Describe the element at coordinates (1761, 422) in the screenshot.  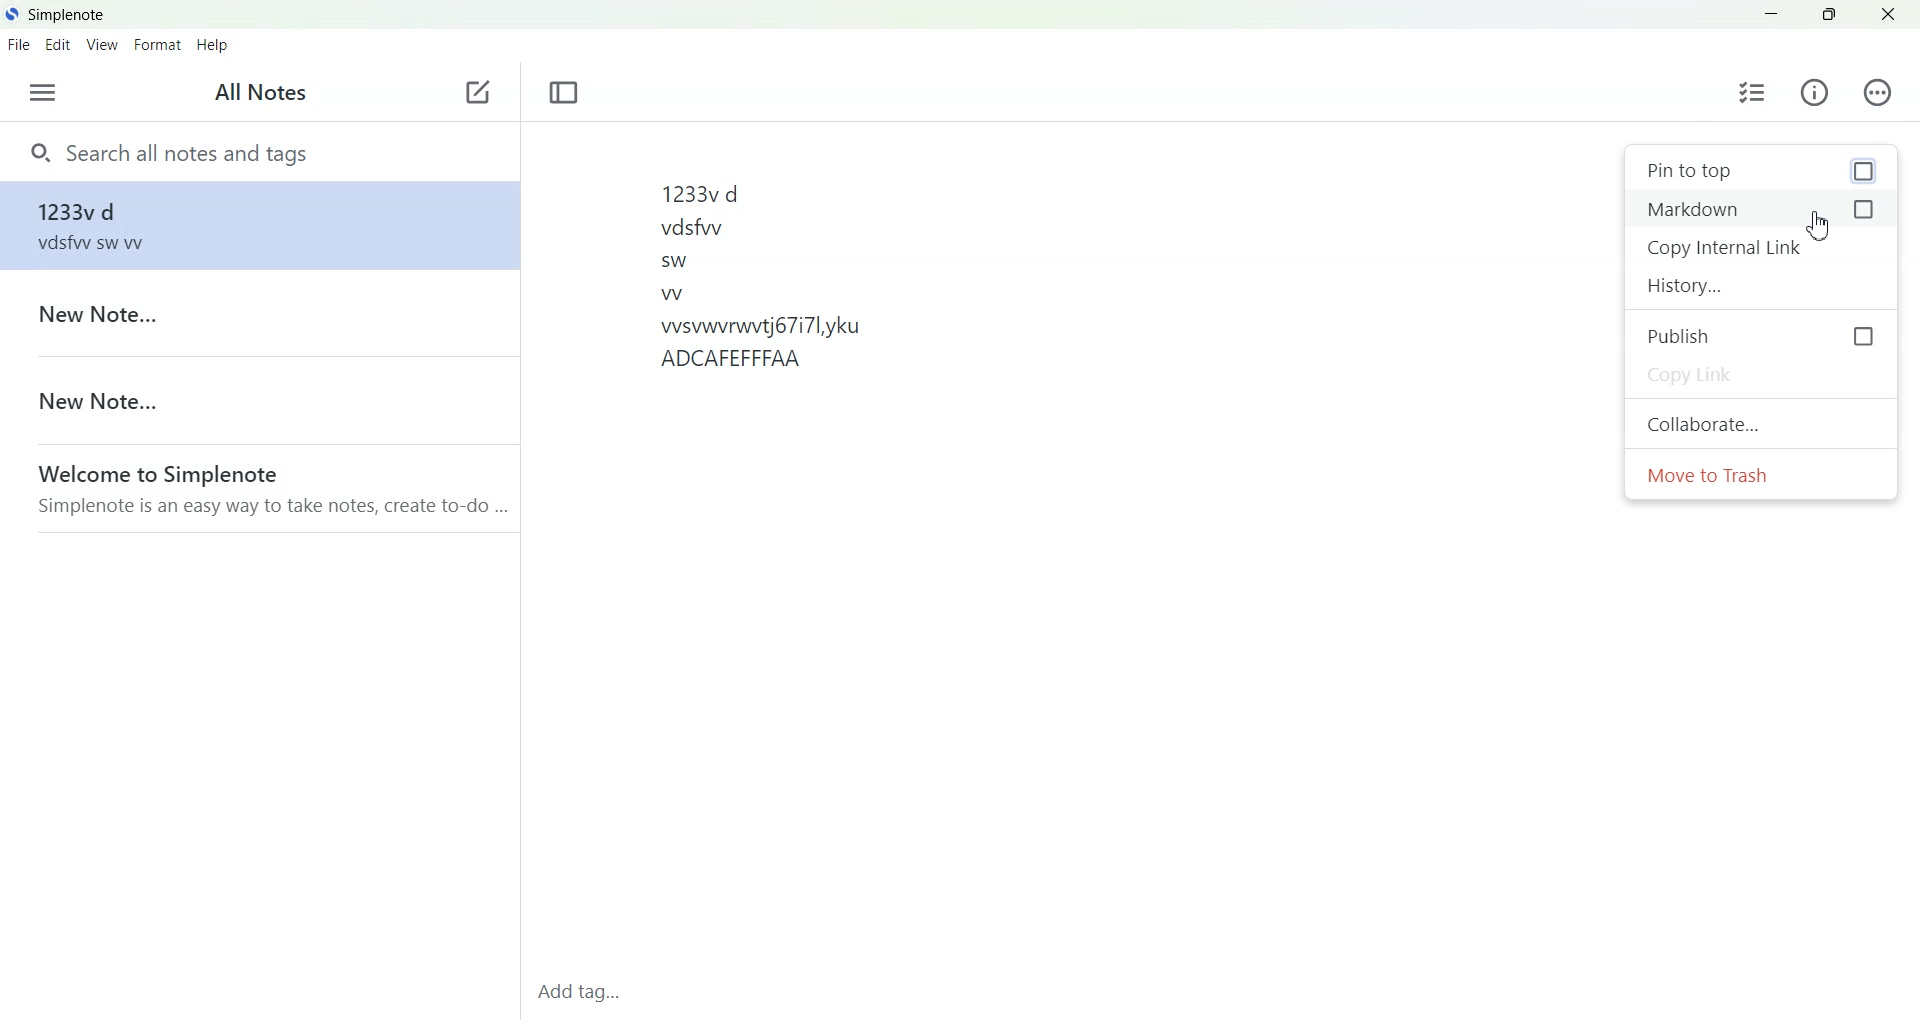
I see `Collaborate` at that location.